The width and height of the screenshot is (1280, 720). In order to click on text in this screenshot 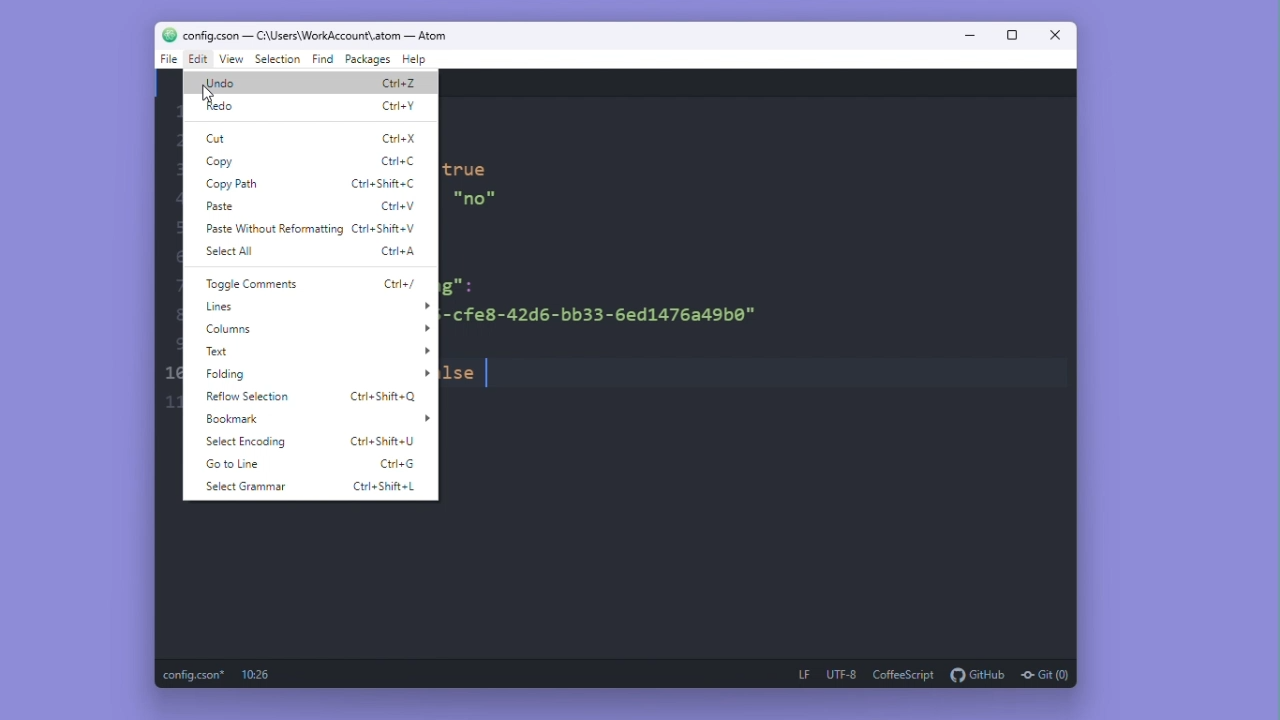, I will do `click(311, 351)`.